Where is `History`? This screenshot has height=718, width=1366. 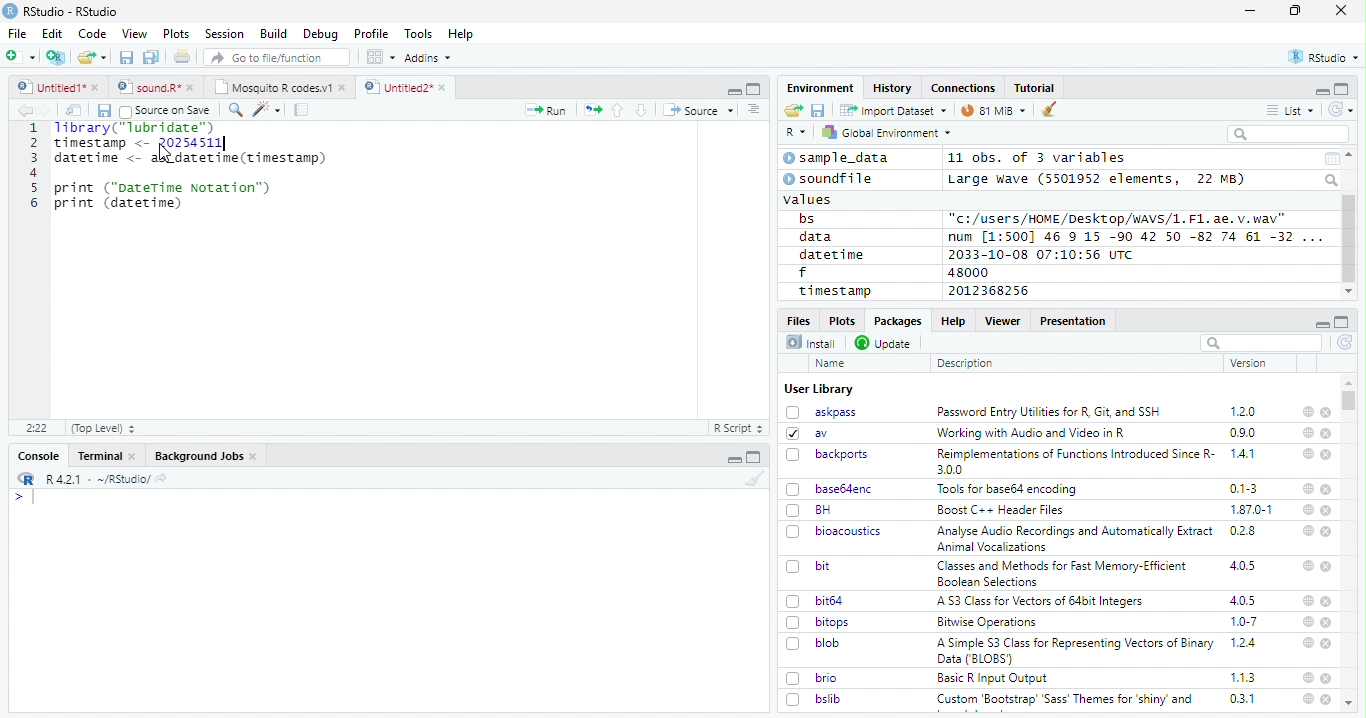 History is located at coordinates (893, 88).